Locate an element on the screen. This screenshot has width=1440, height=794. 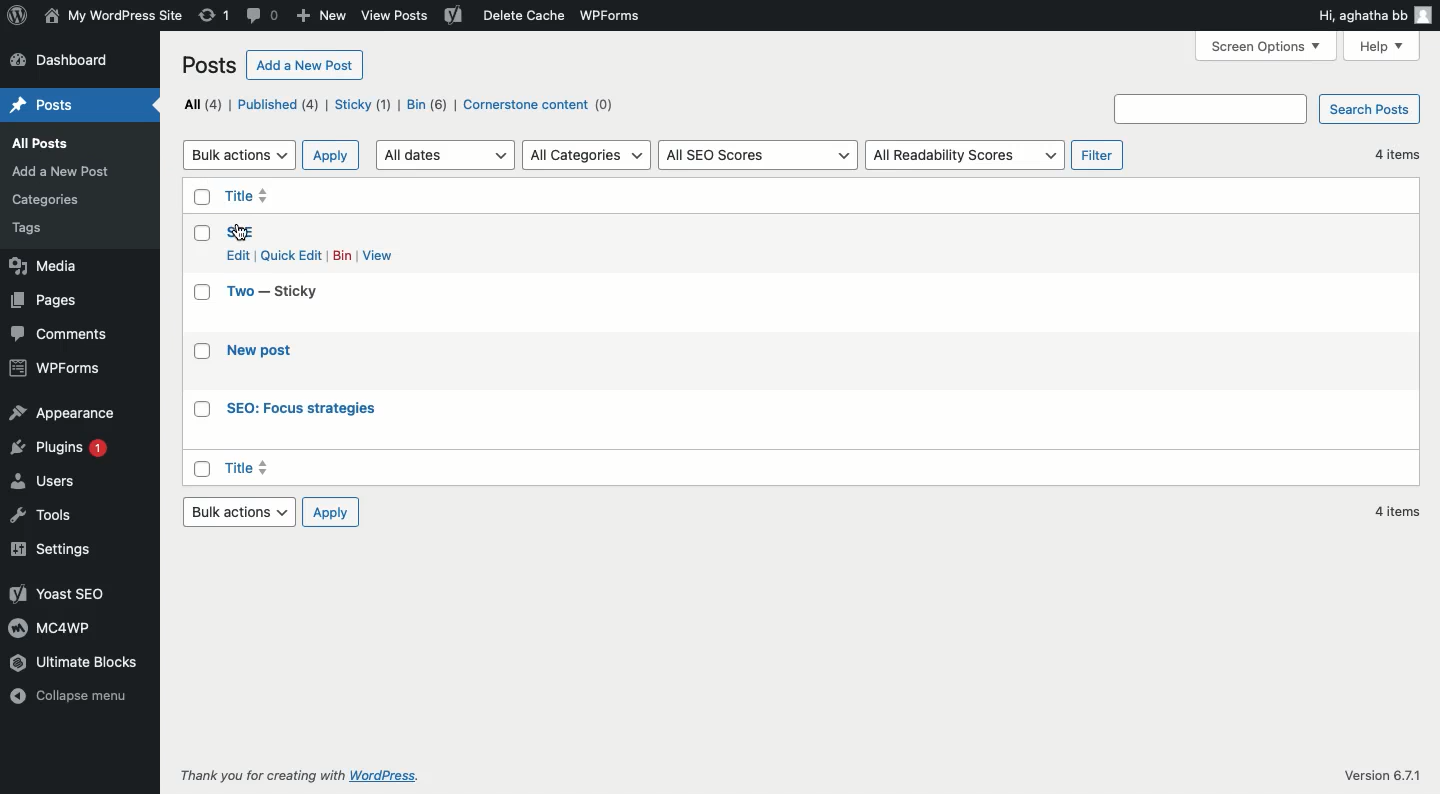
Apply is located at coordinates (332, 157).